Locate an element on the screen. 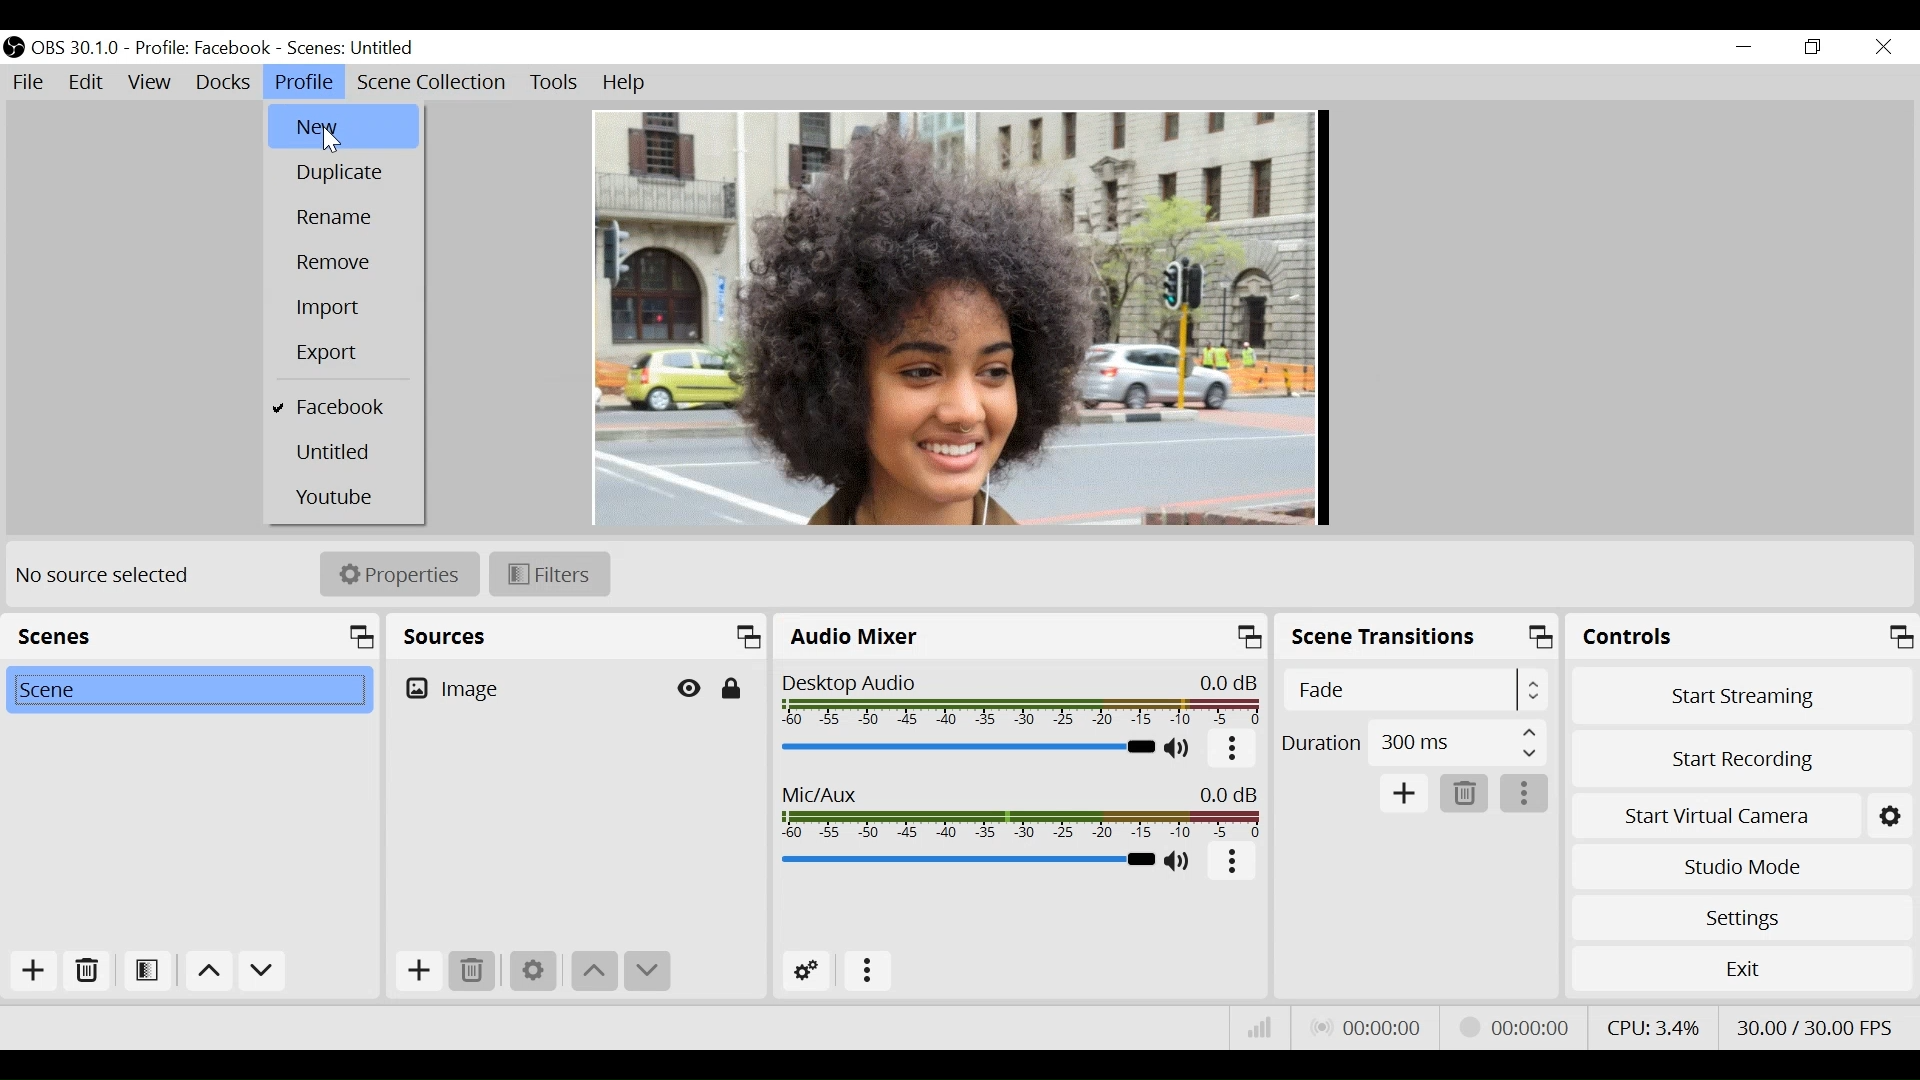 Image resolution: width=1920 pixels, height=1080 pixels. Mic/Aux is located at coordinates (967, 859).